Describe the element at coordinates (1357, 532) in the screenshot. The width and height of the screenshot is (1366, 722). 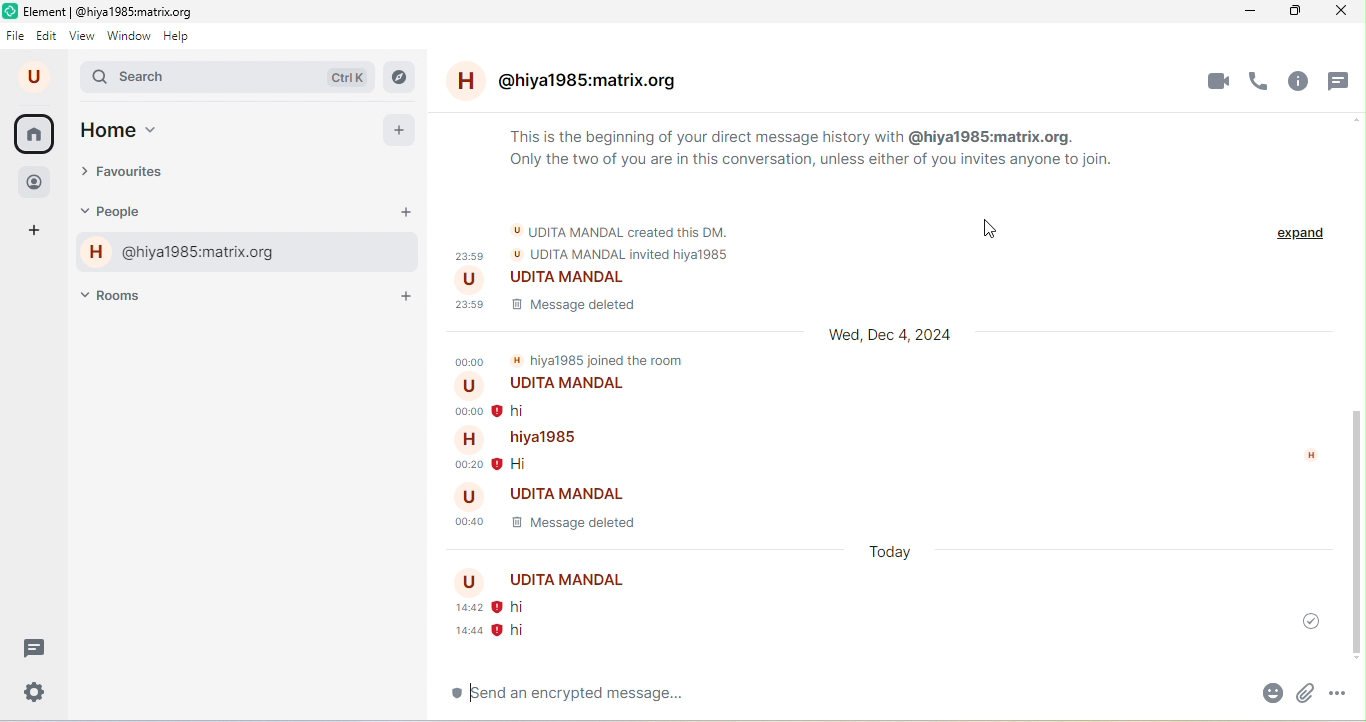
I see `vertical scroll bar` at that location.